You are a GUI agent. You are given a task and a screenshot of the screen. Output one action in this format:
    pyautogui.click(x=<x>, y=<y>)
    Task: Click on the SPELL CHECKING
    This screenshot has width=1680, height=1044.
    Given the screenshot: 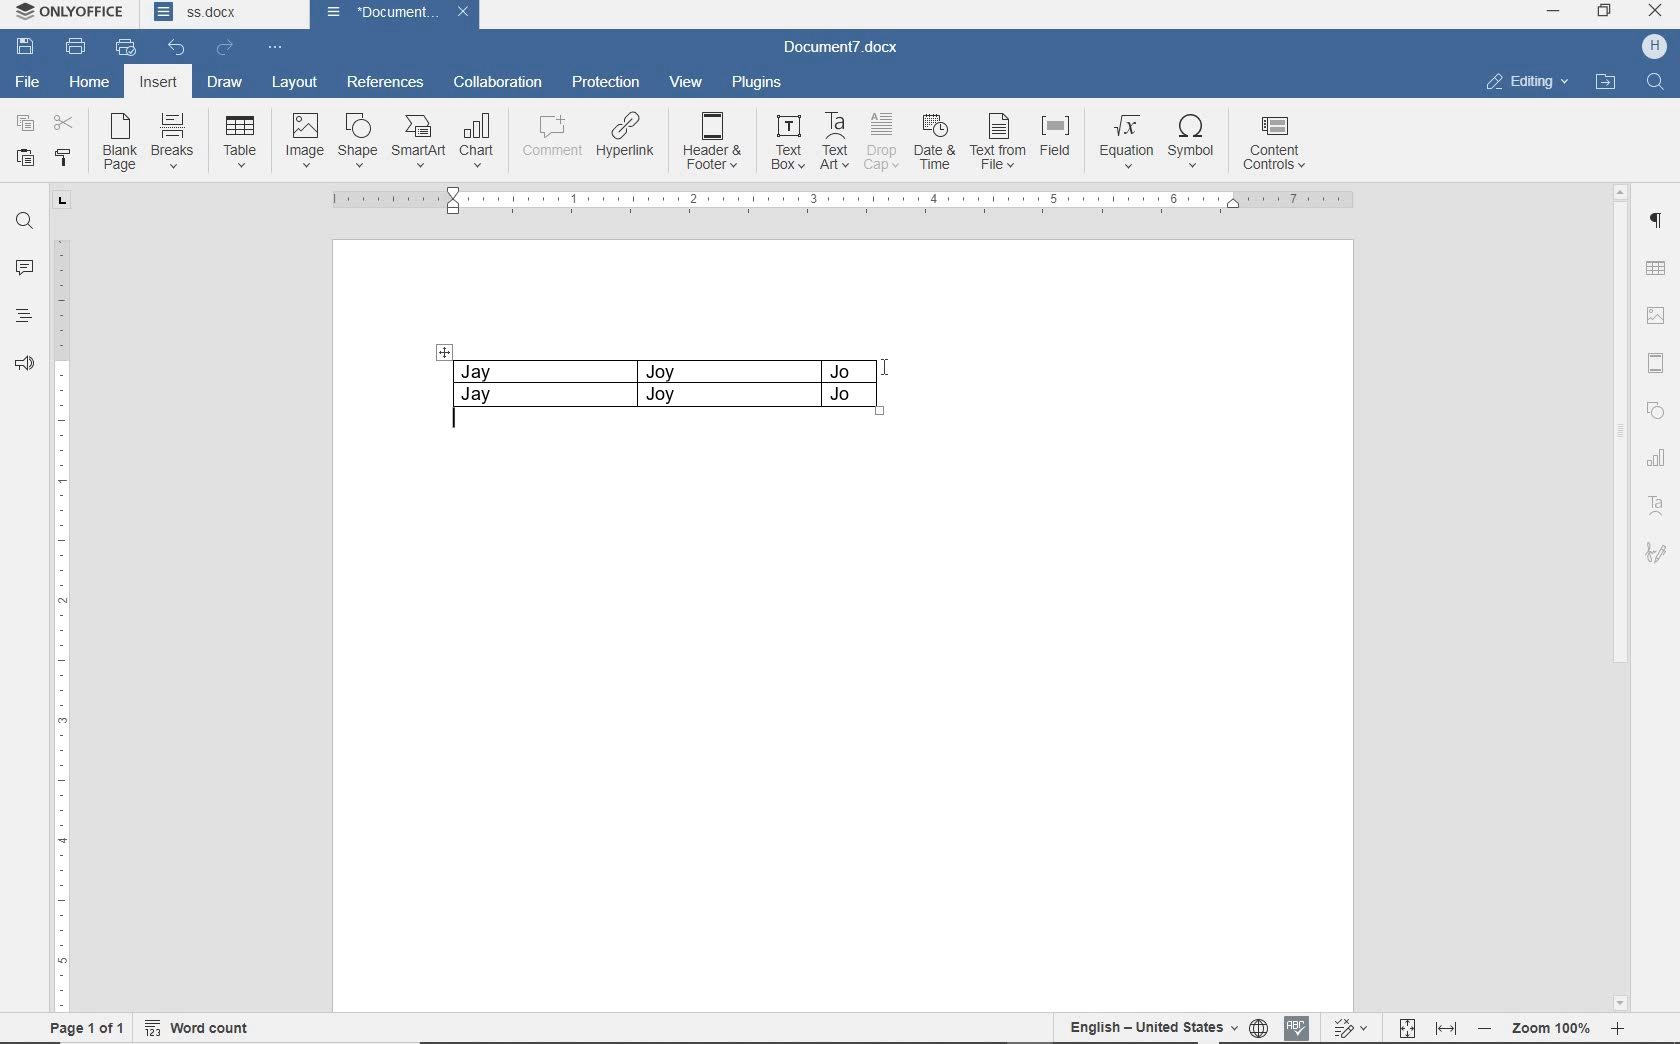 What is the action you would take?
    pyautogui.click(x=1299, y=1025)
    